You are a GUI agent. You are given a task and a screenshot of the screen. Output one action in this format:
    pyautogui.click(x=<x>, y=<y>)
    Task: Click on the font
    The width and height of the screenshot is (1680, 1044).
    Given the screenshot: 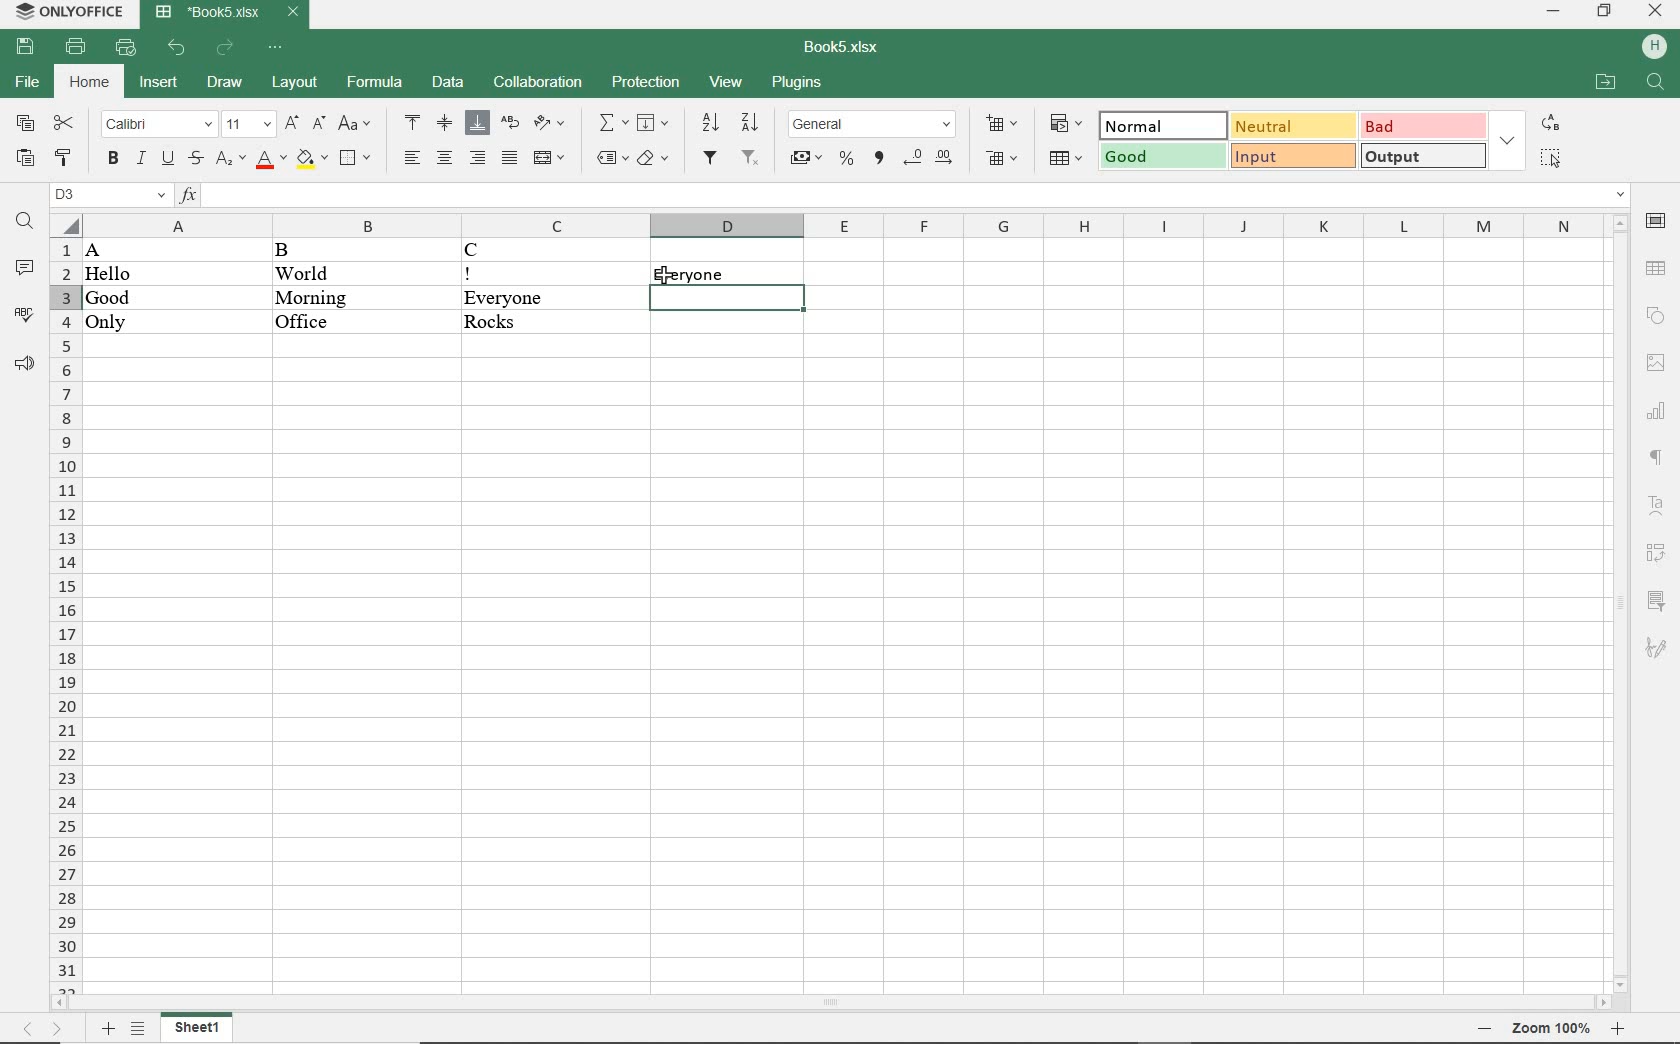 What is the action you would take?
    pyautogui.click(x=156, y=125)
    